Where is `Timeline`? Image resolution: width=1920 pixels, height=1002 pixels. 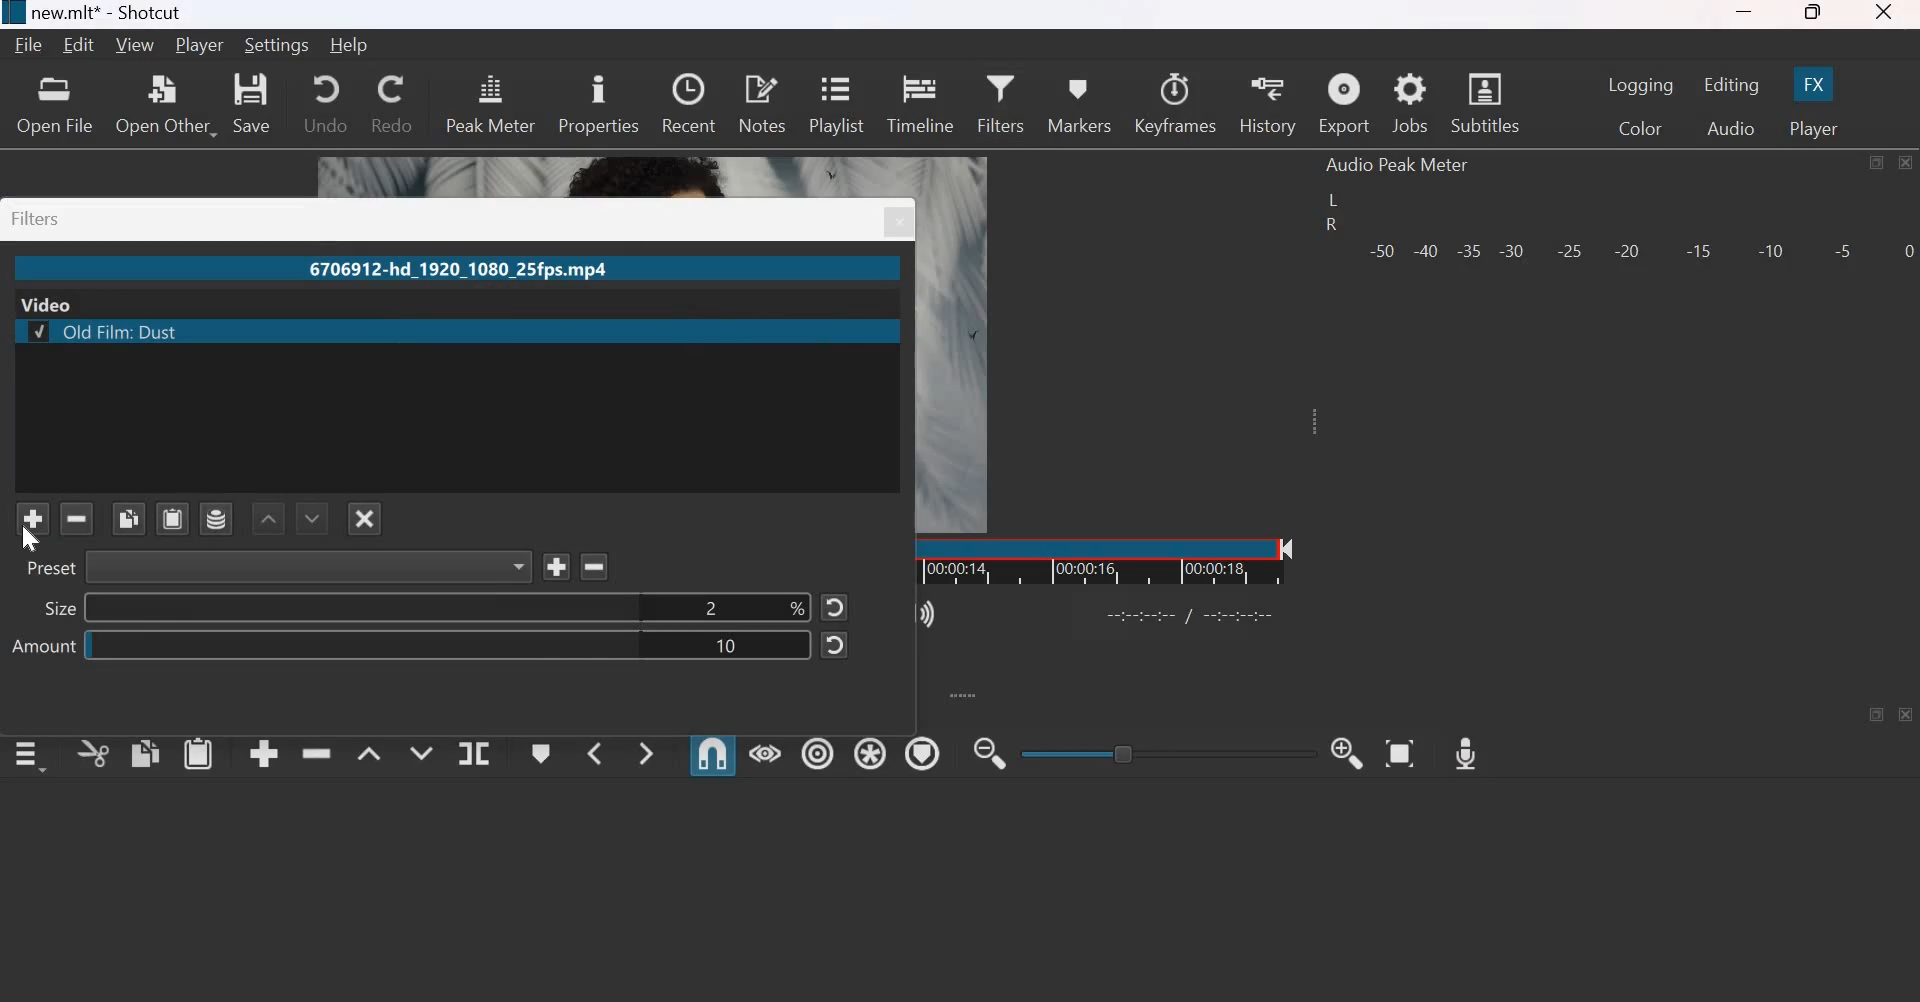
Timeline is located at coordinates (919, 101).